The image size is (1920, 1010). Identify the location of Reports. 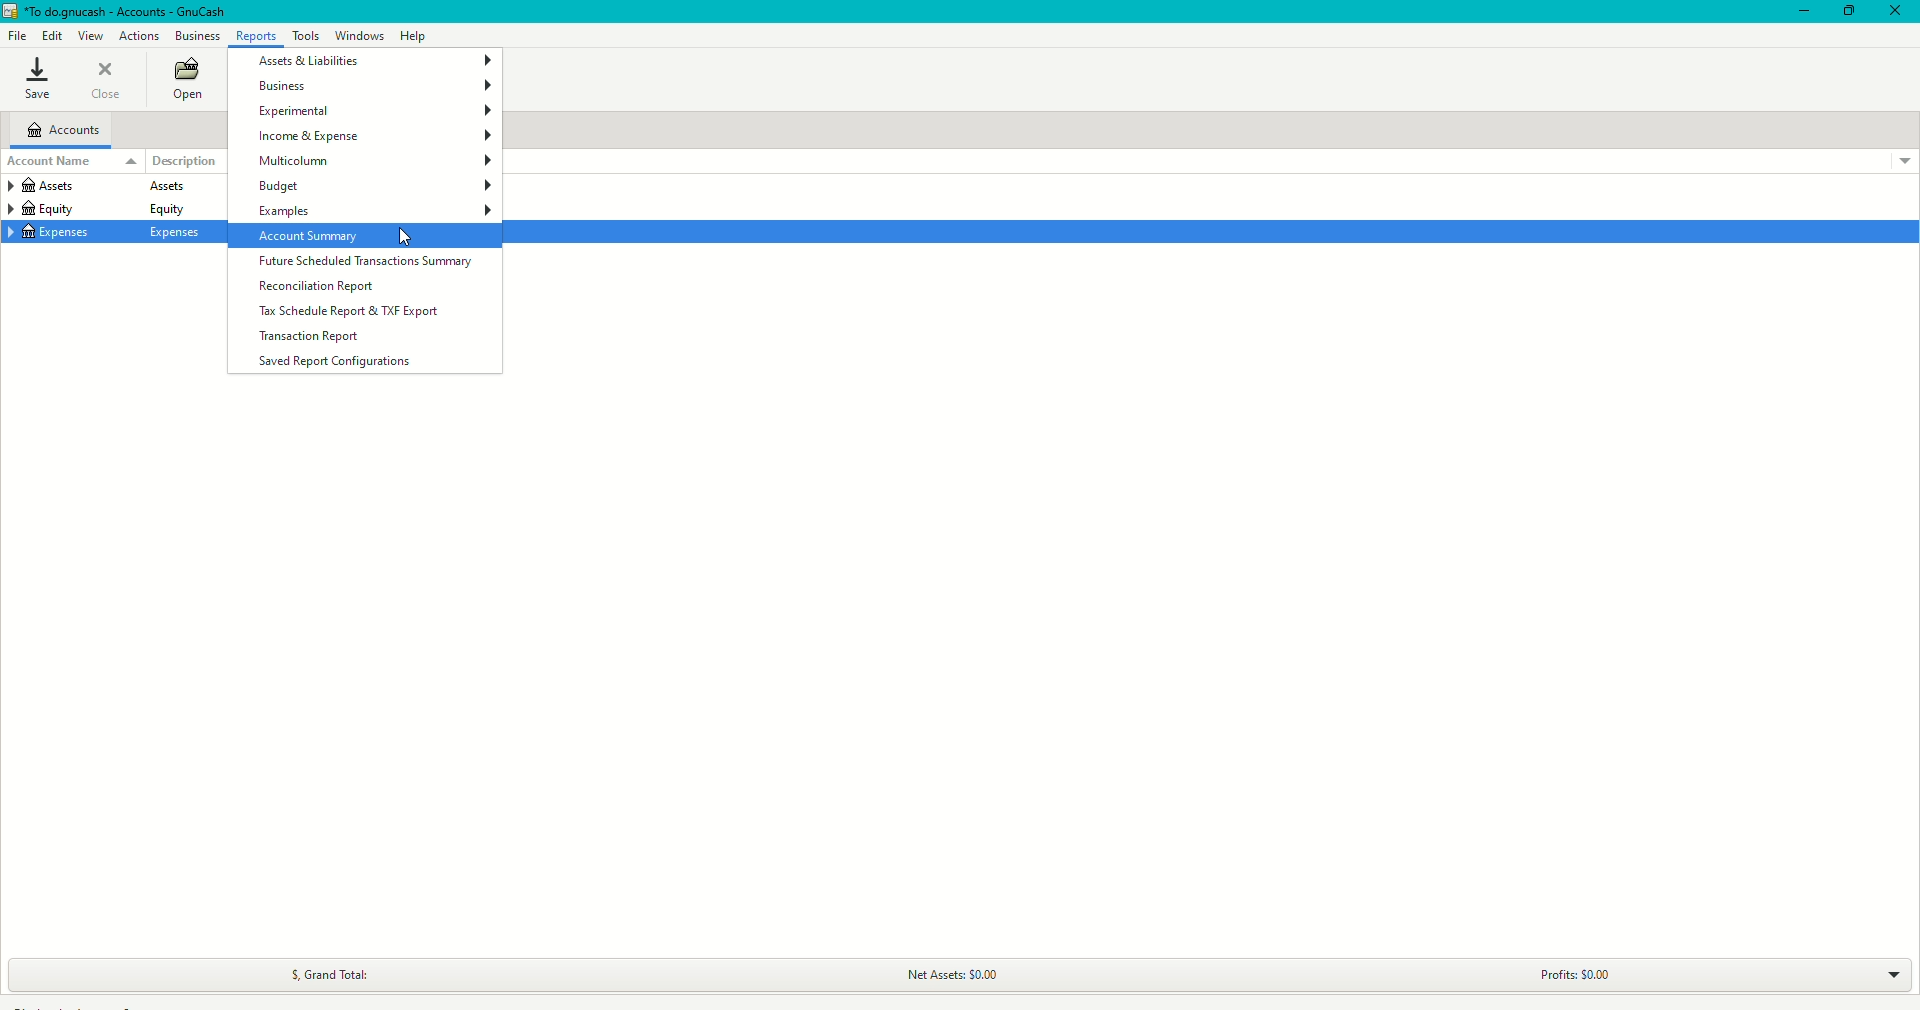
(257, 37).